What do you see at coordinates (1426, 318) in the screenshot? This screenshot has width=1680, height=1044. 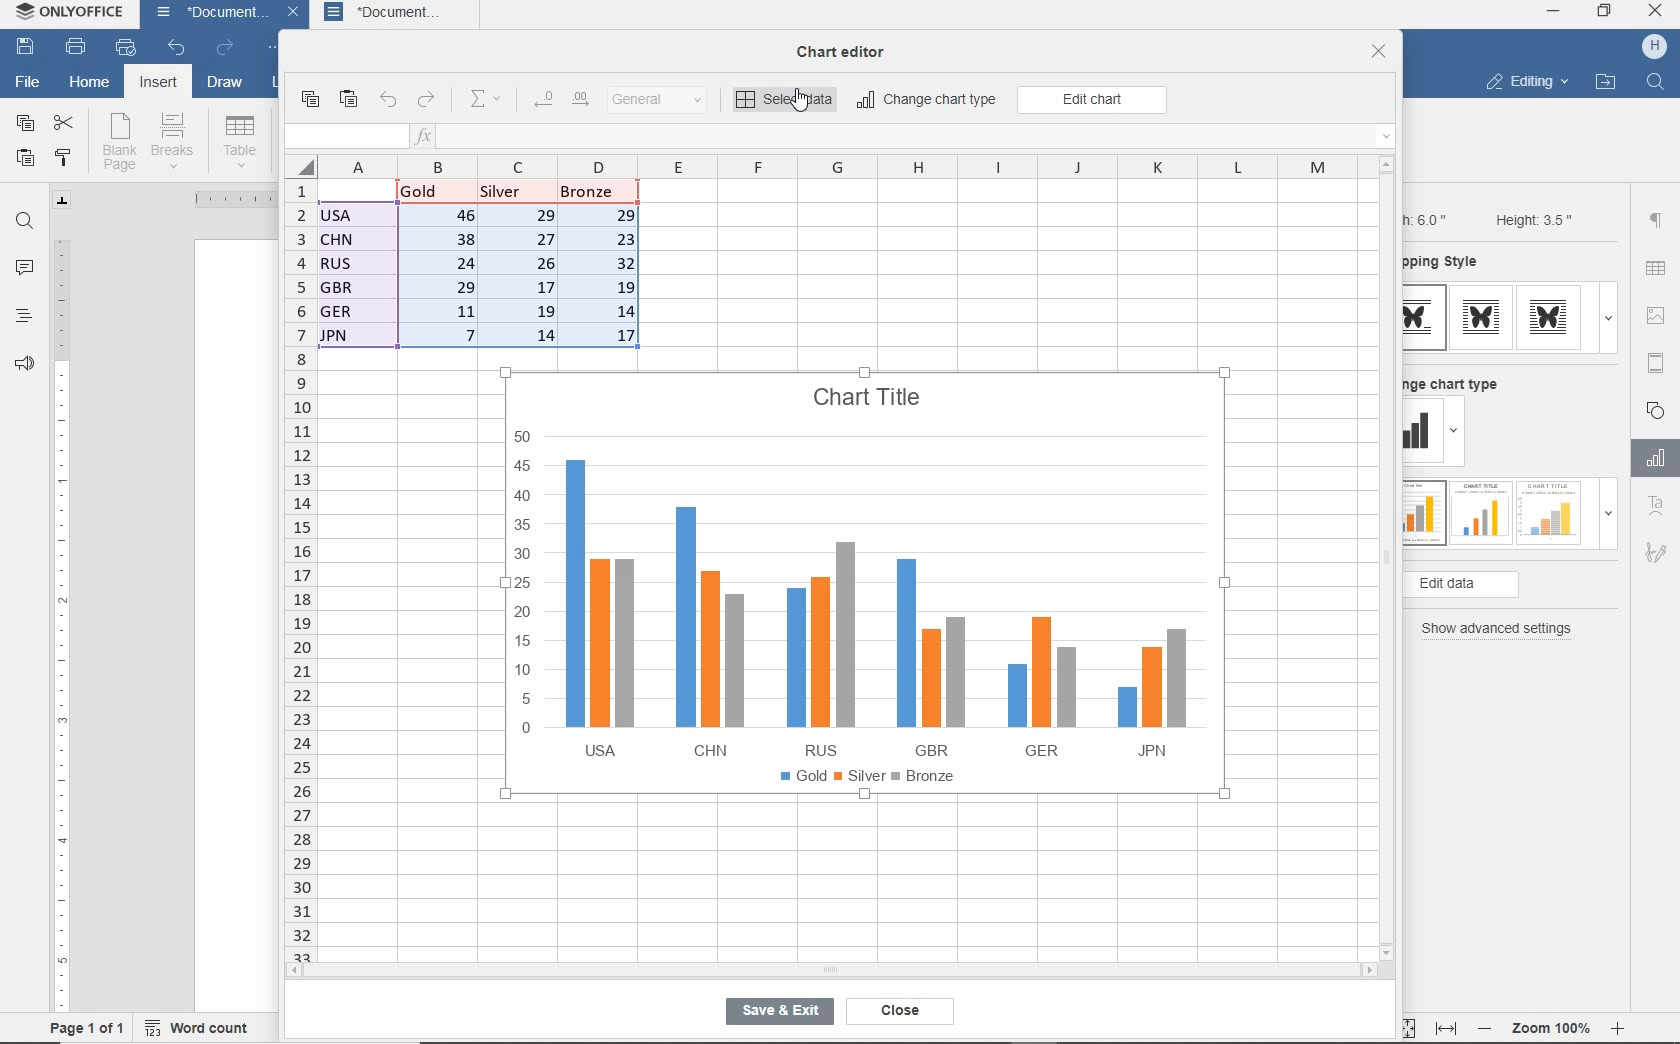 I see `type 1` at bounding box center [1426, 318].